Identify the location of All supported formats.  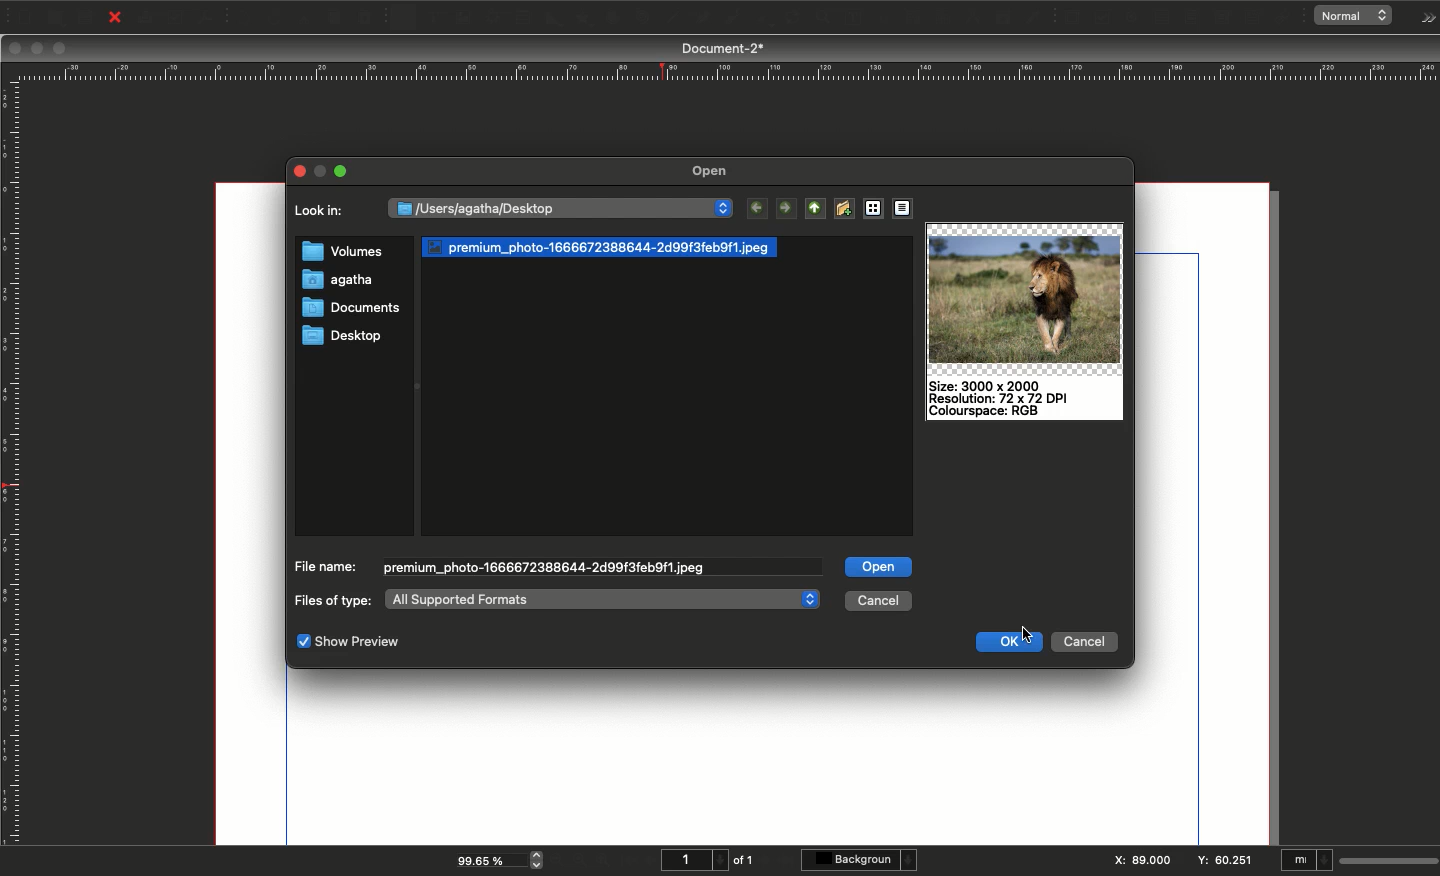
(601, 599).